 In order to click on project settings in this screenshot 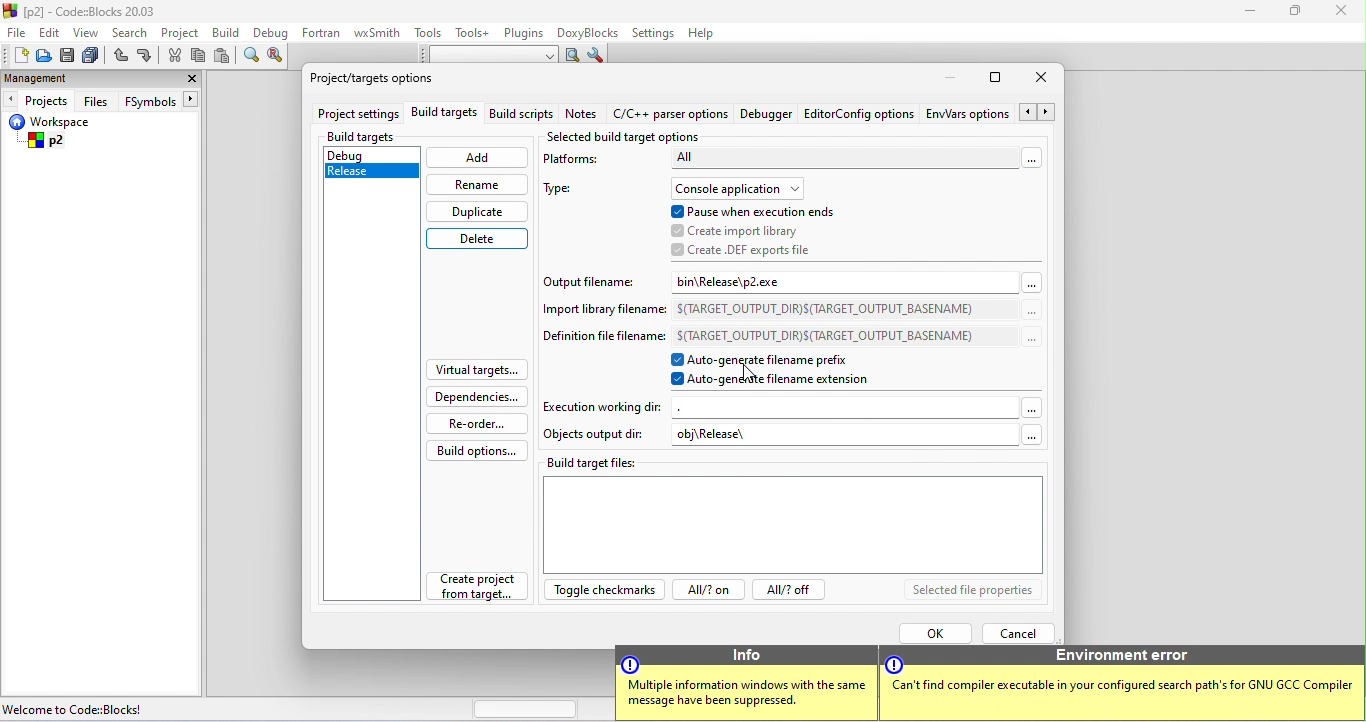, I will do `click(356, 115)`.